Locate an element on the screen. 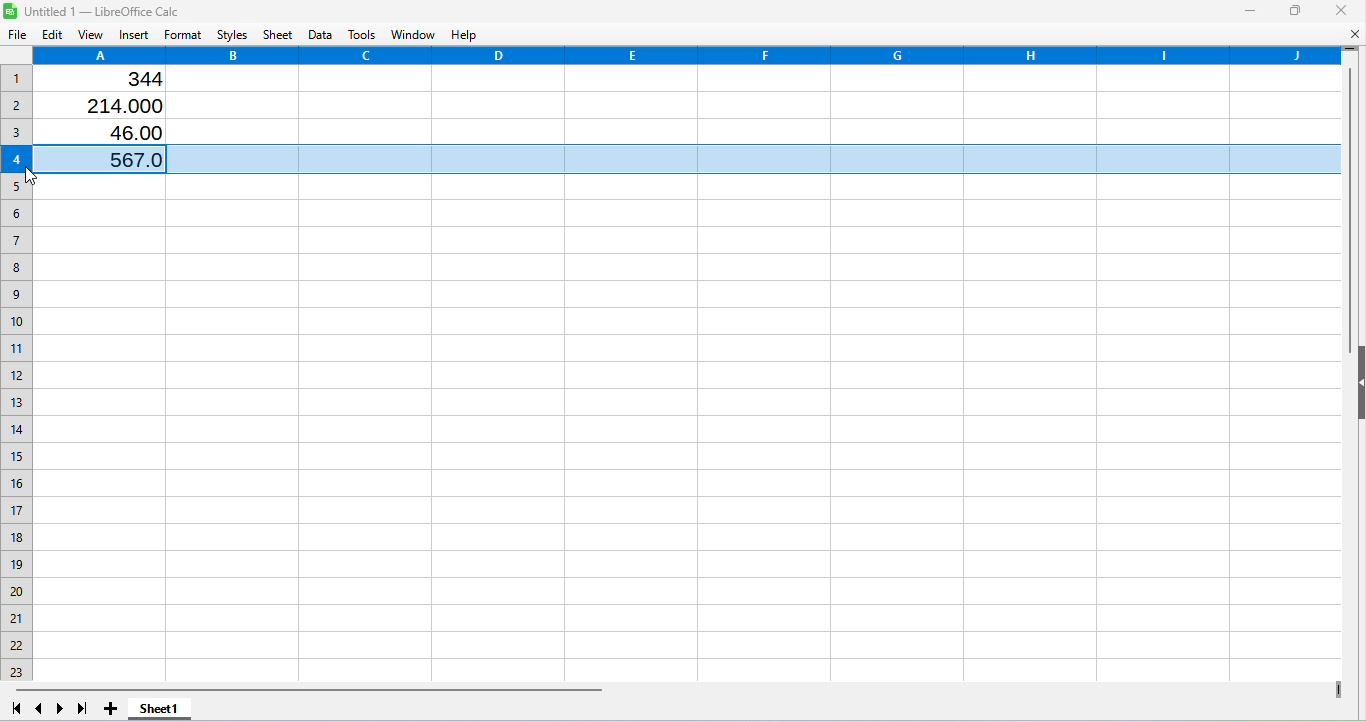  Show is located at coordinates (1358, 388).